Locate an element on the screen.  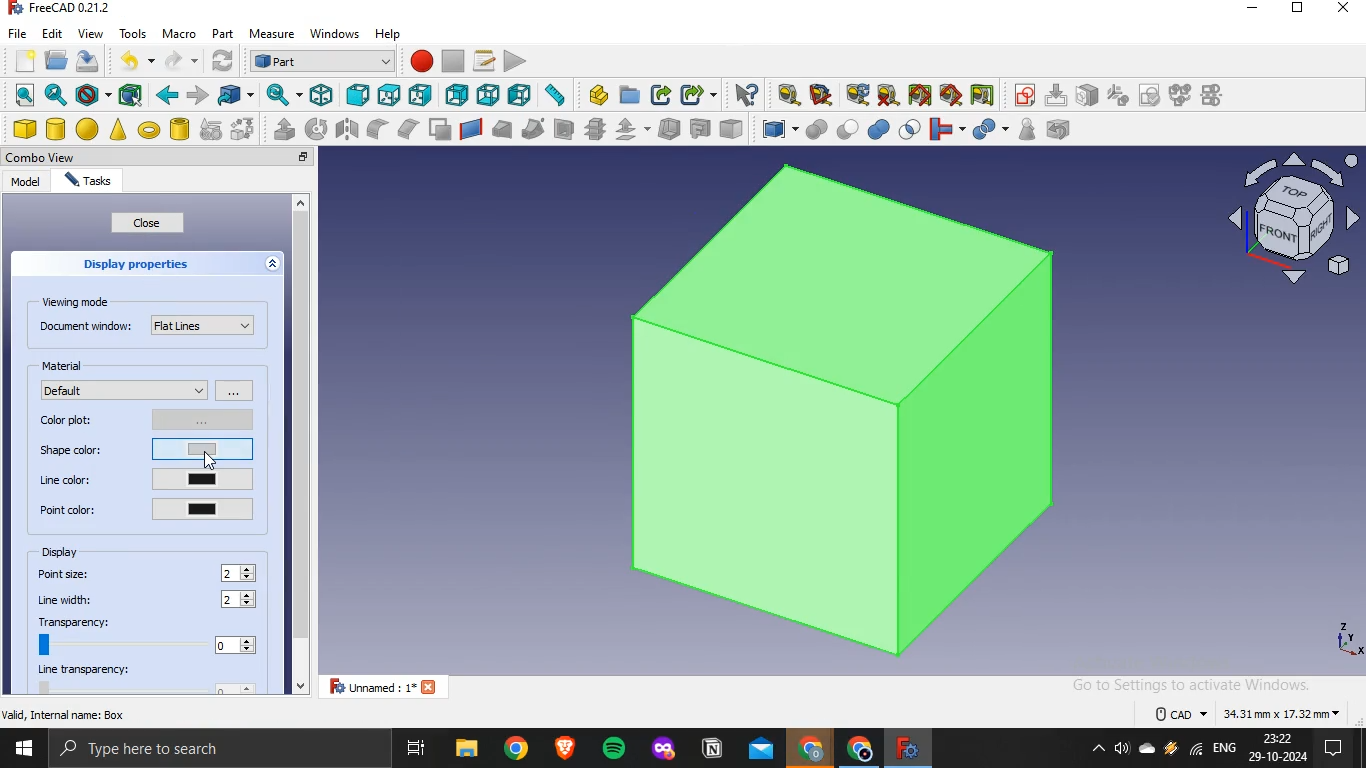
front is located at coordinates (357, 95).